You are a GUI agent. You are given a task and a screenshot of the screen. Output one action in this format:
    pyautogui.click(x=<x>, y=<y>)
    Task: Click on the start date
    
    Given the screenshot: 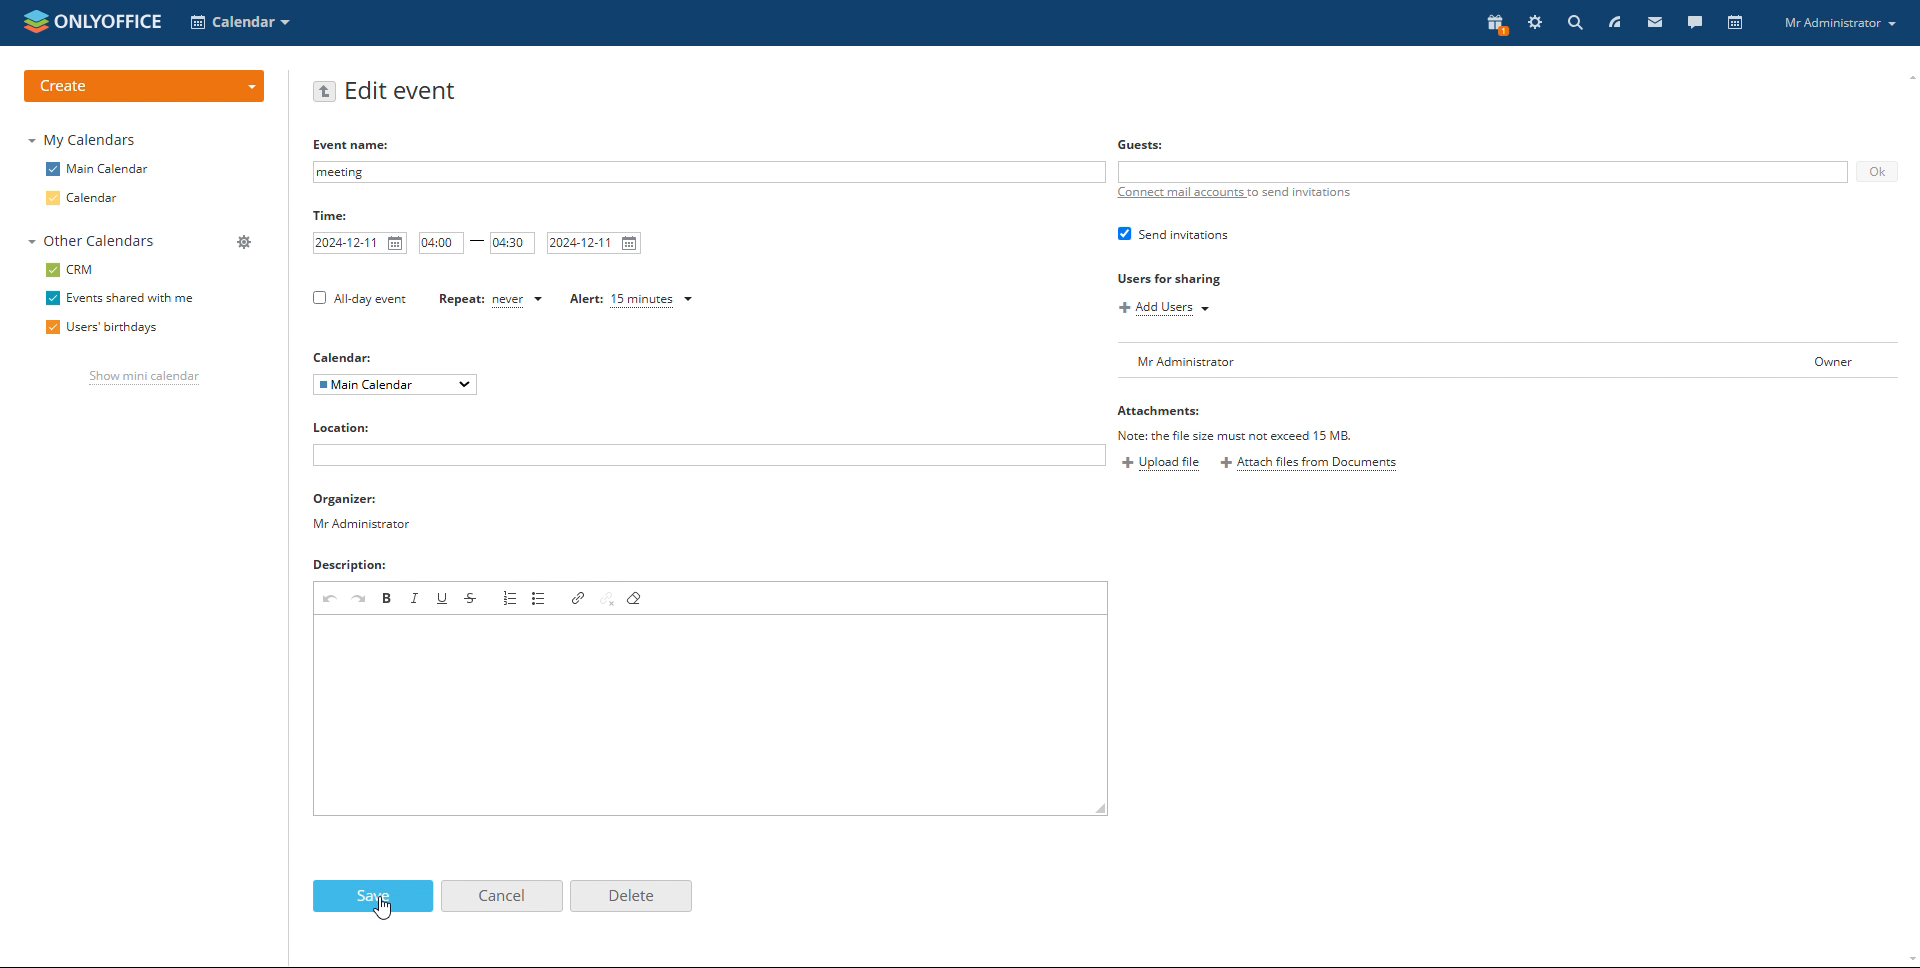 What is the action you would take?
    pyautogui.click(x=359, y=243)
    